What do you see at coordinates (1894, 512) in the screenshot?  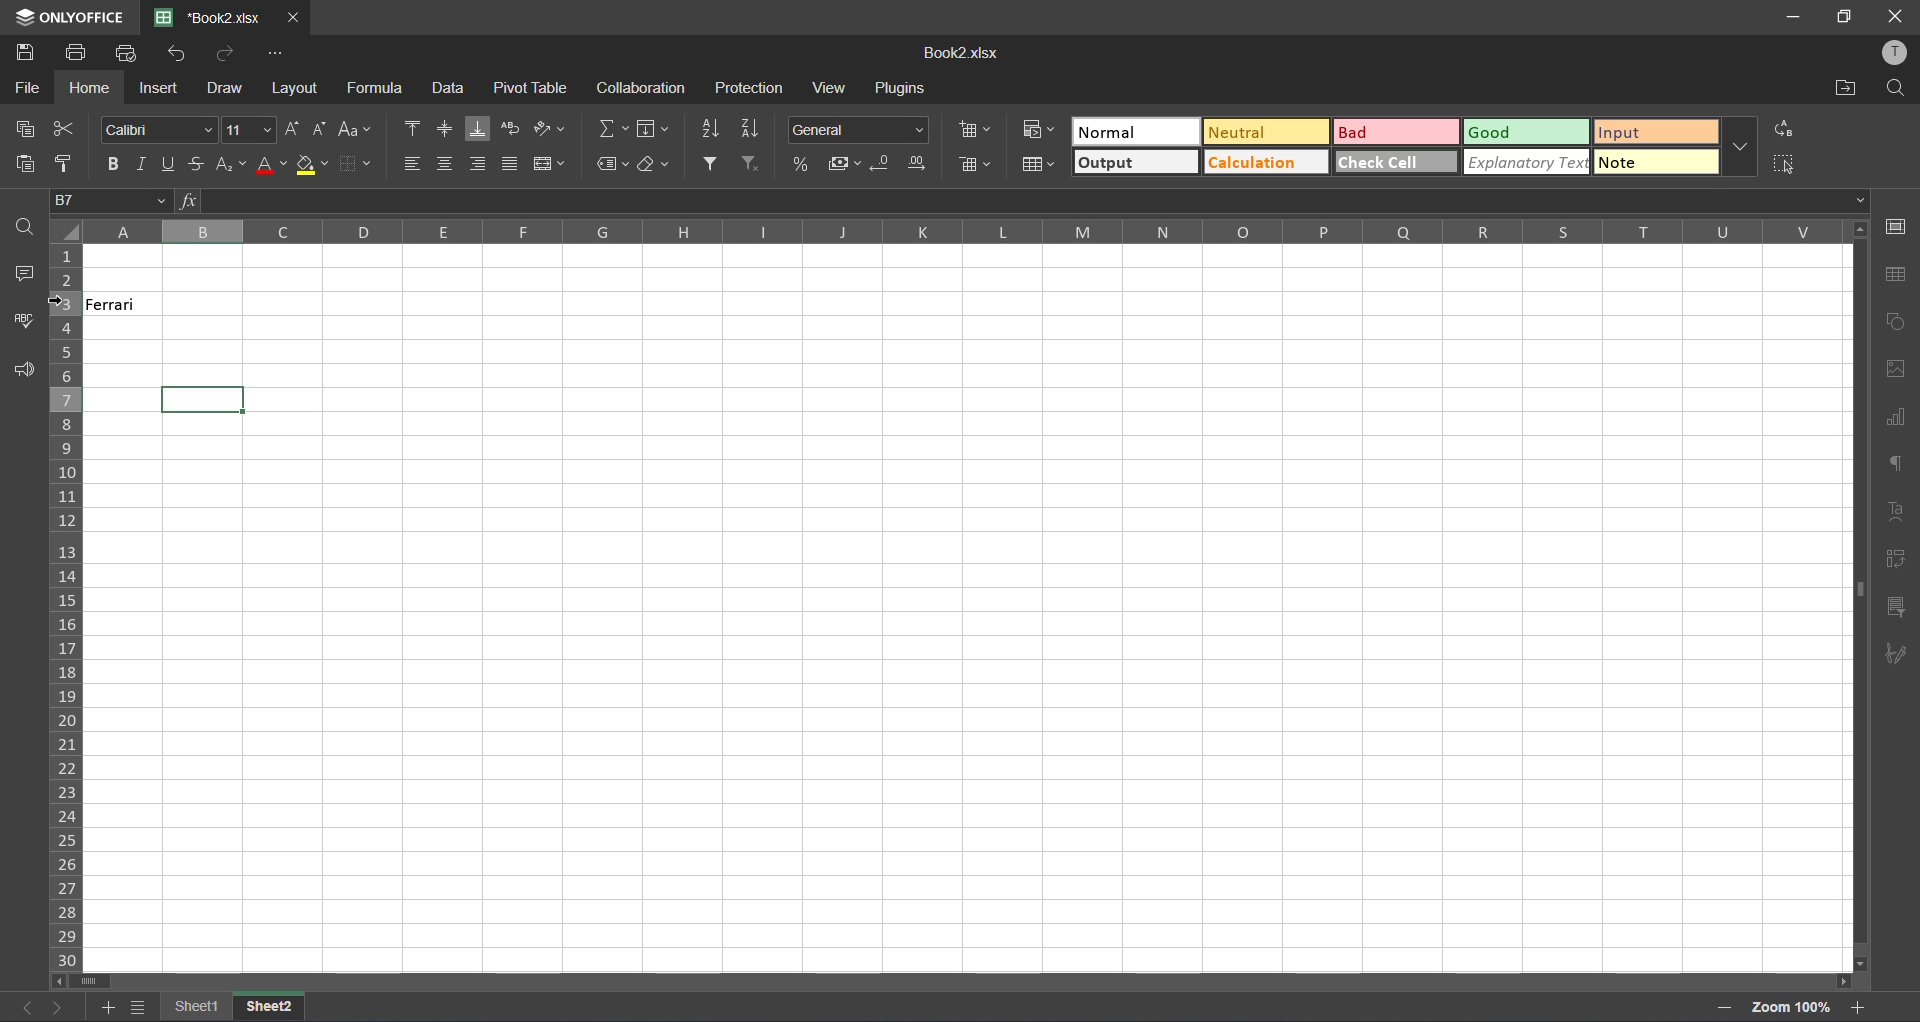 I see `text` at bounding box center [1894, 512].